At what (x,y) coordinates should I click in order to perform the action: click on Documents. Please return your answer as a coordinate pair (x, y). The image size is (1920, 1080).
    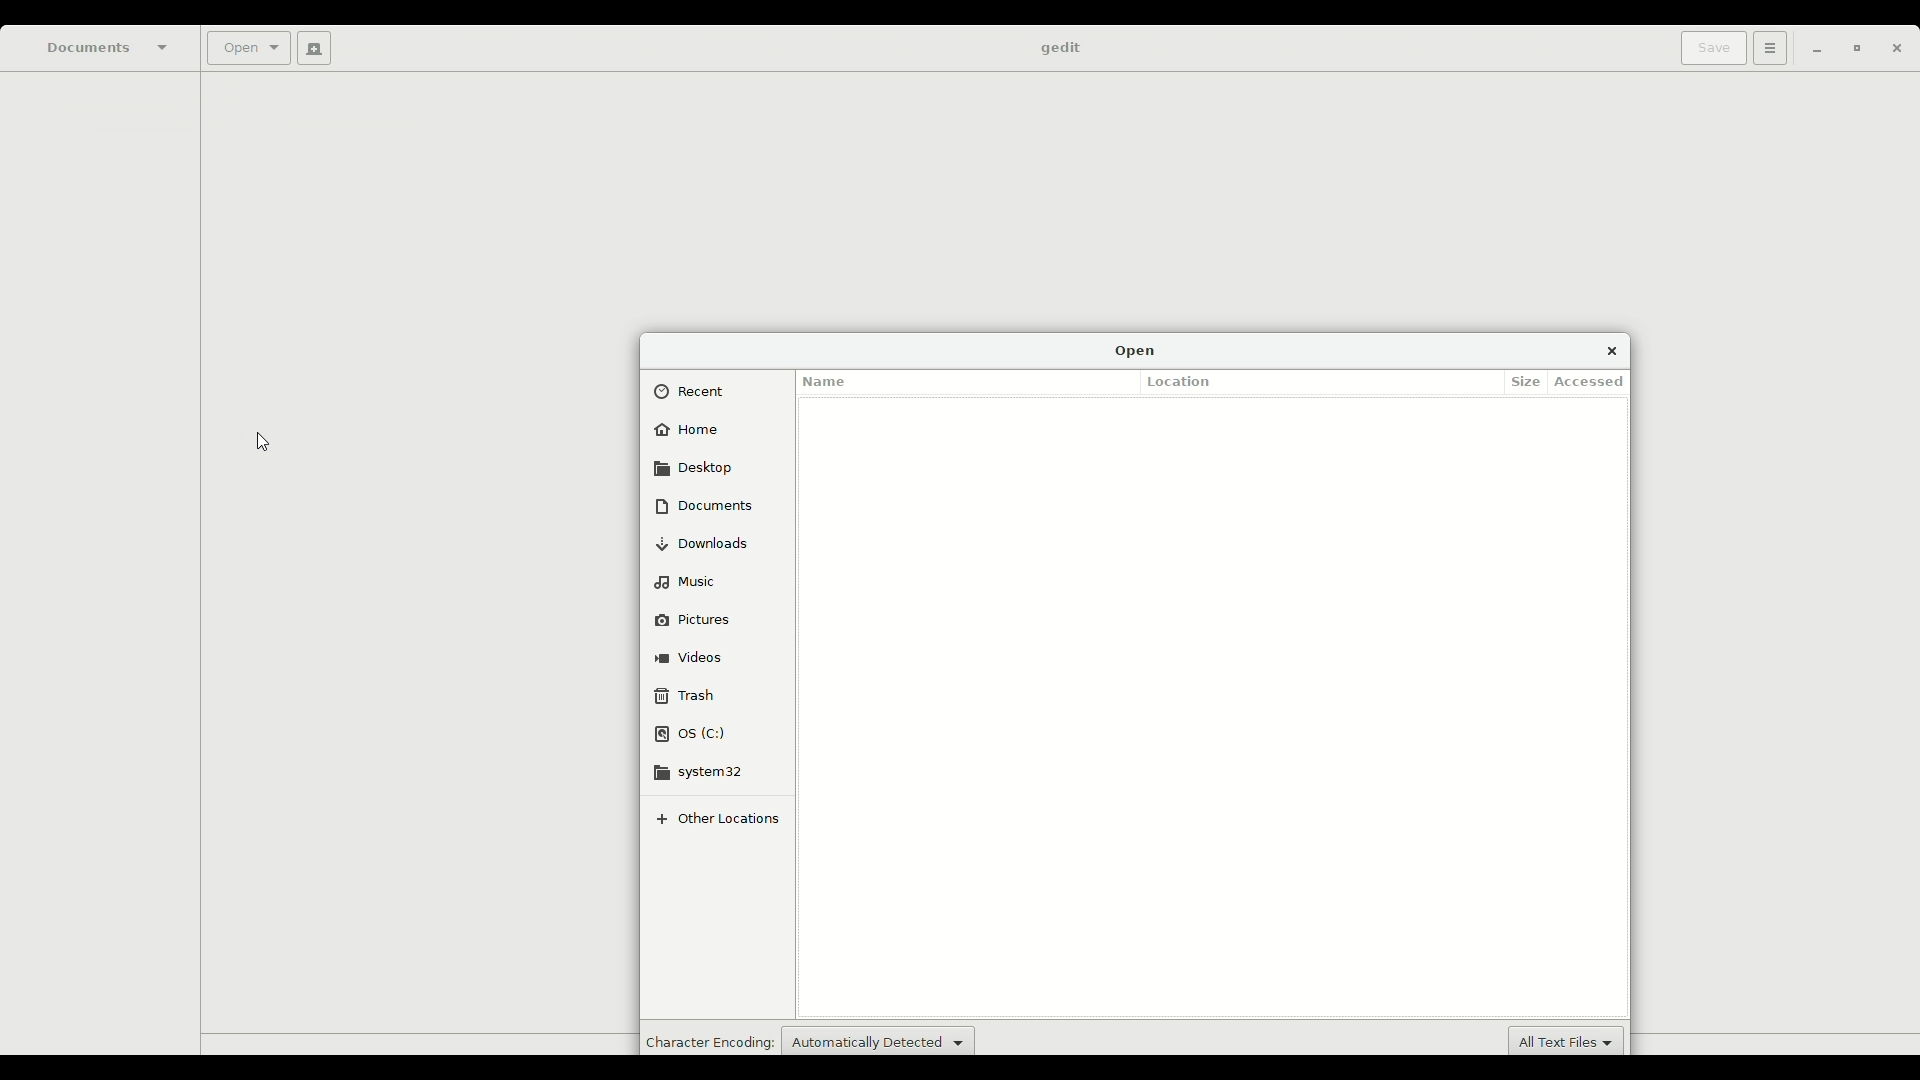
    Looking at the image, I should click on (704, 505).